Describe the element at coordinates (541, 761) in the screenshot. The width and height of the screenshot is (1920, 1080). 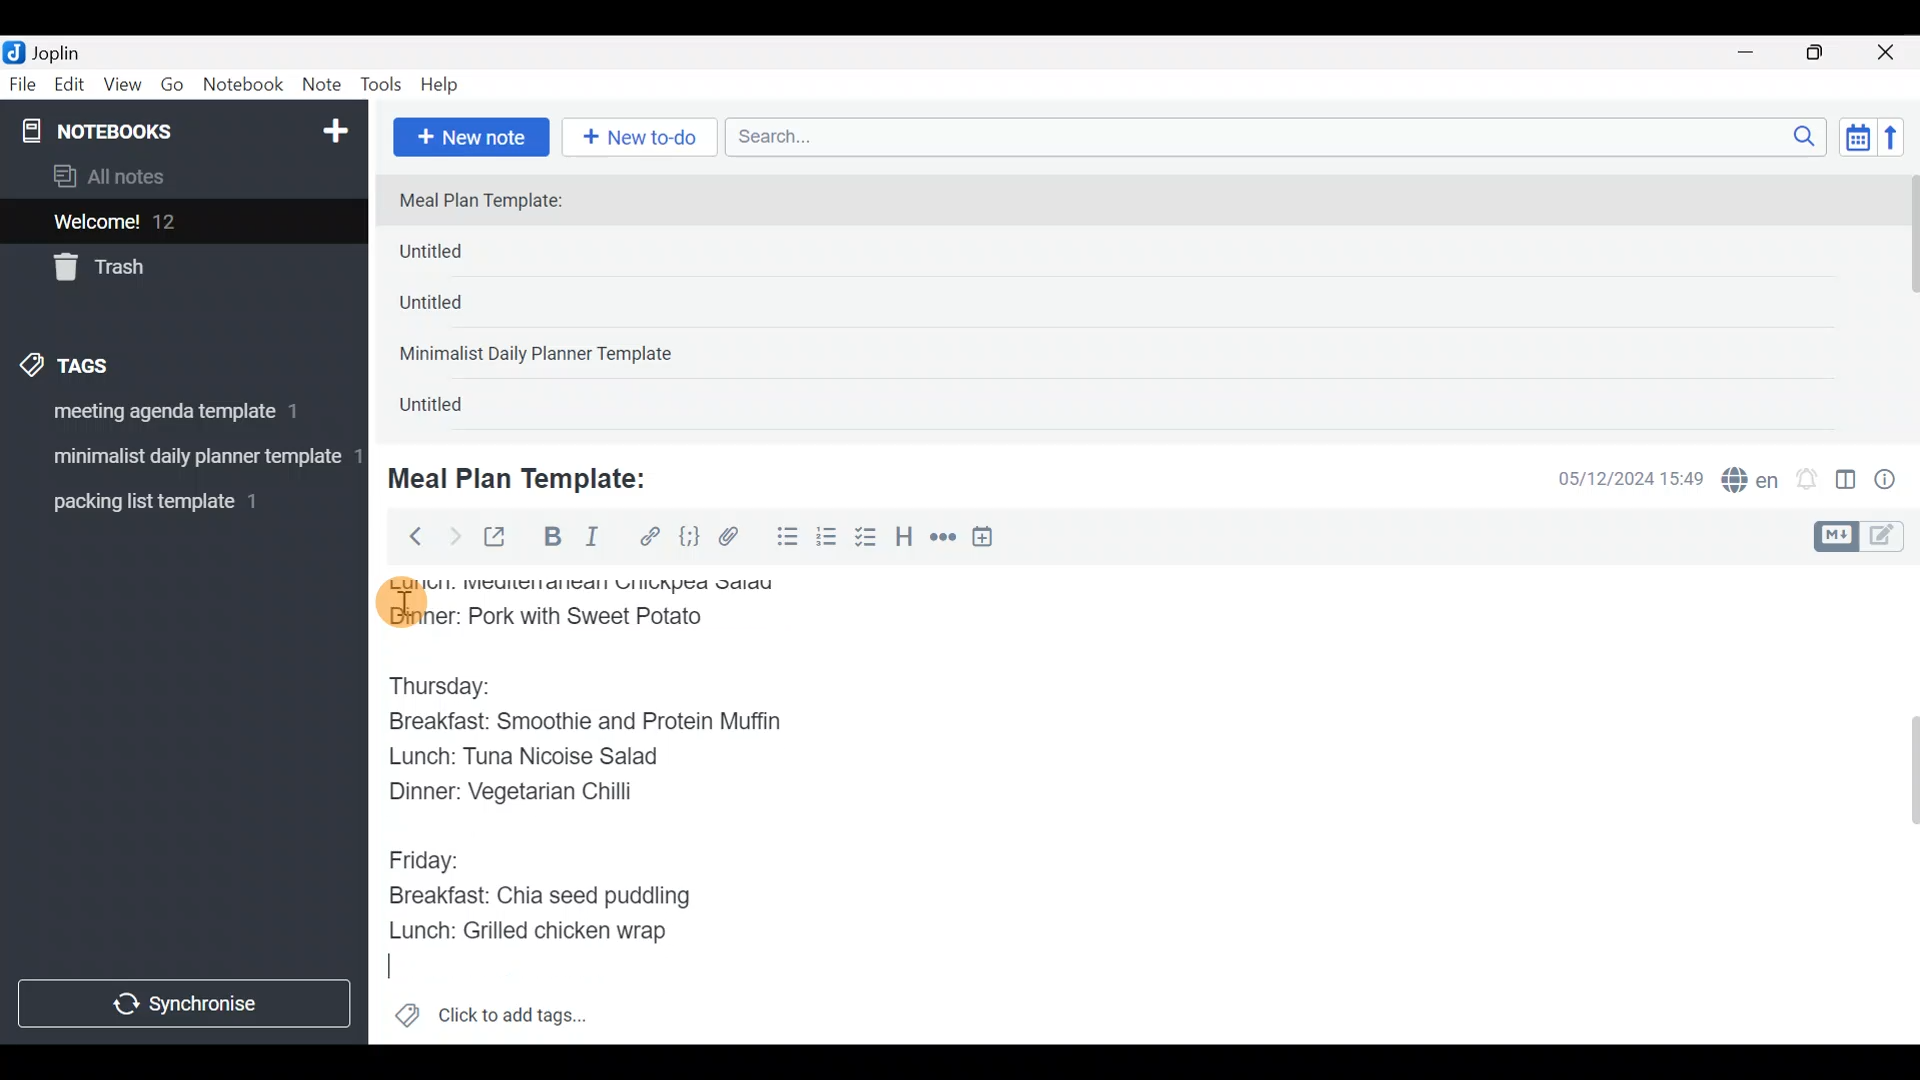
I see `Lunch: Tuna Nicoise Salad` at that location.